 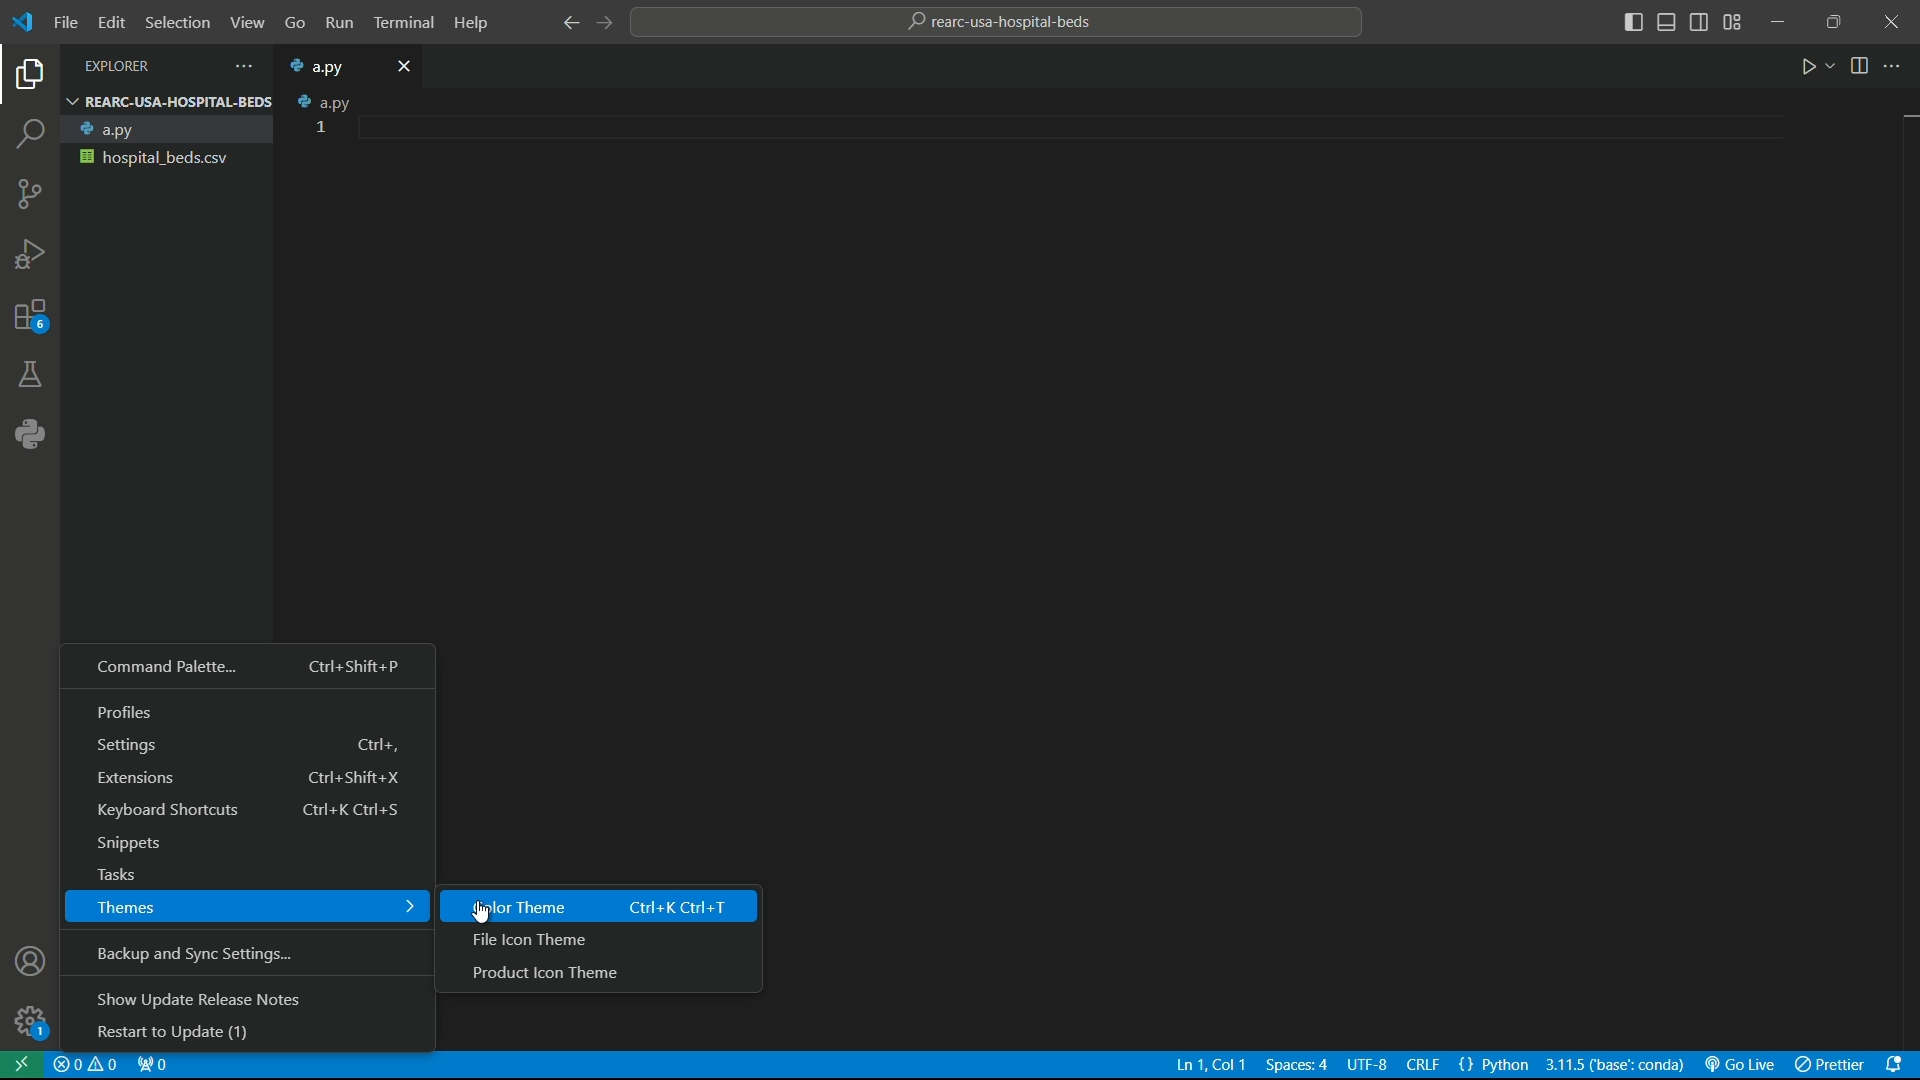 I want to click on terminal menu, so click(x=405, y=24).